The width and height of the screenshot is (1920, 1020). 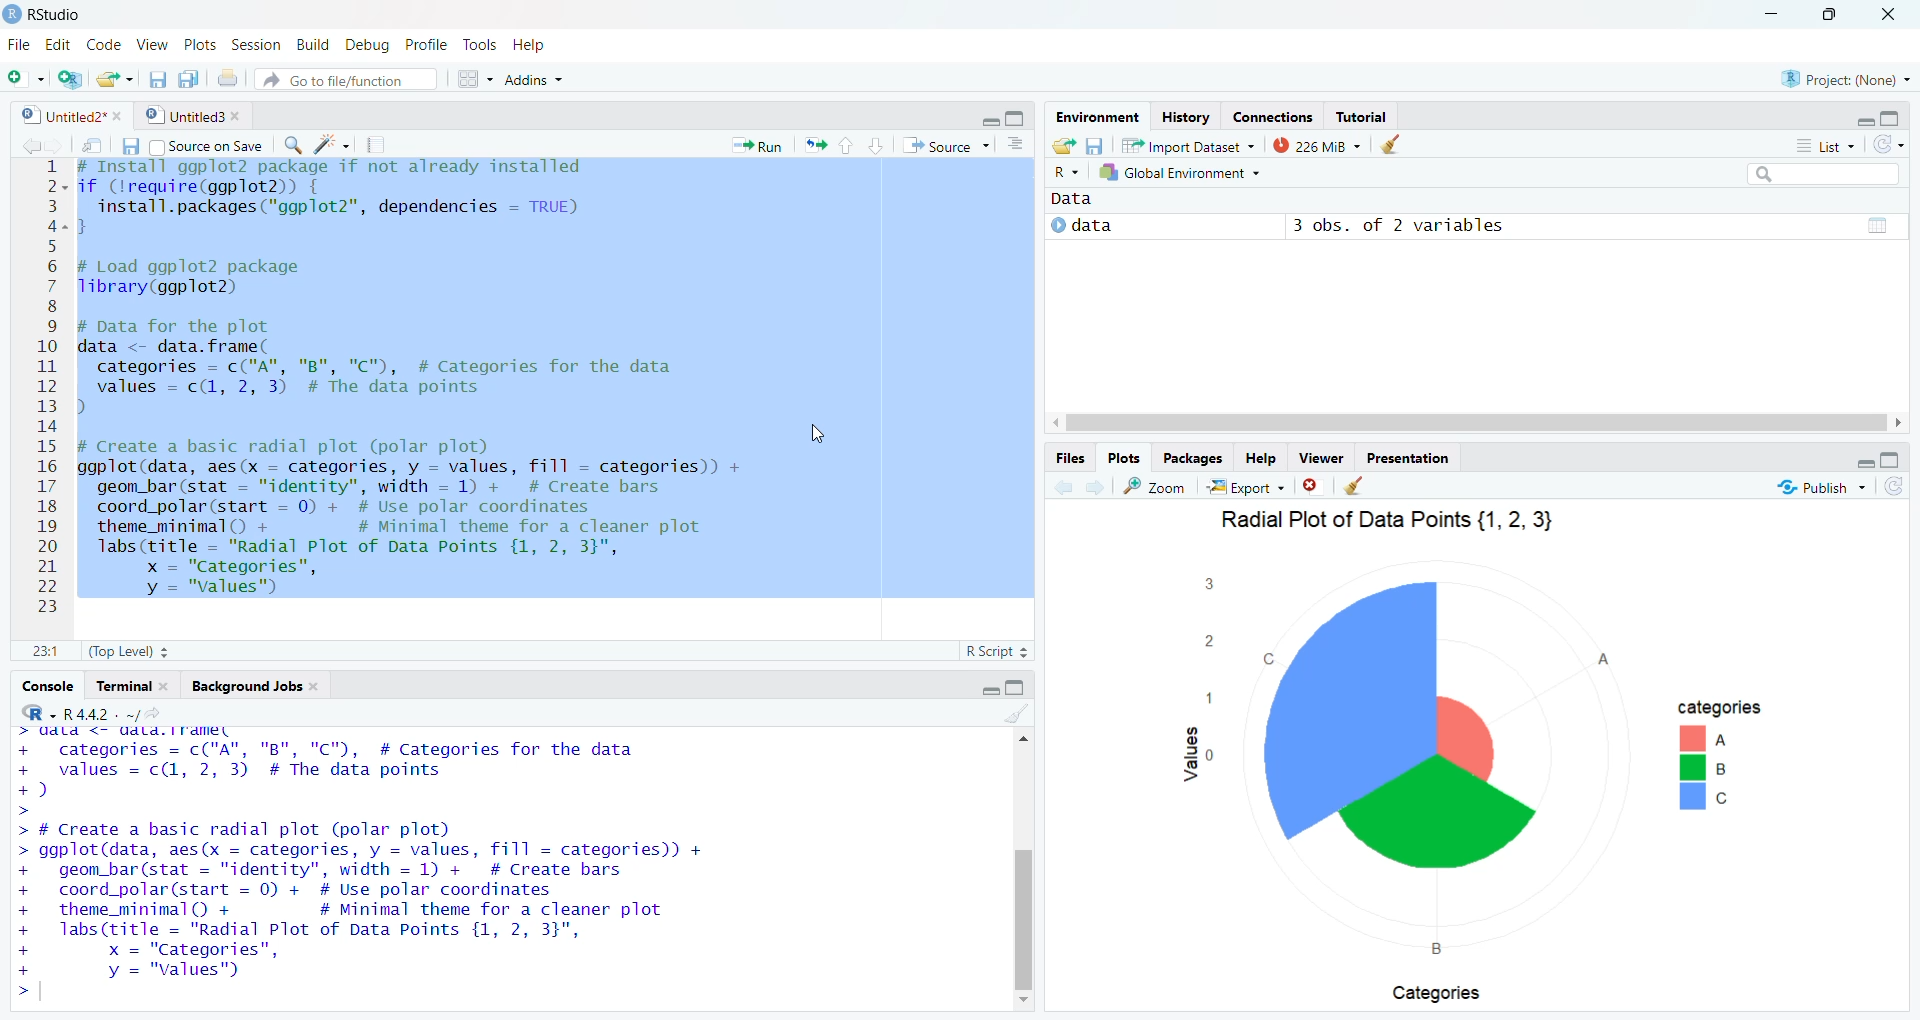 I want to click on Connections, so click(x=1275, y=116).